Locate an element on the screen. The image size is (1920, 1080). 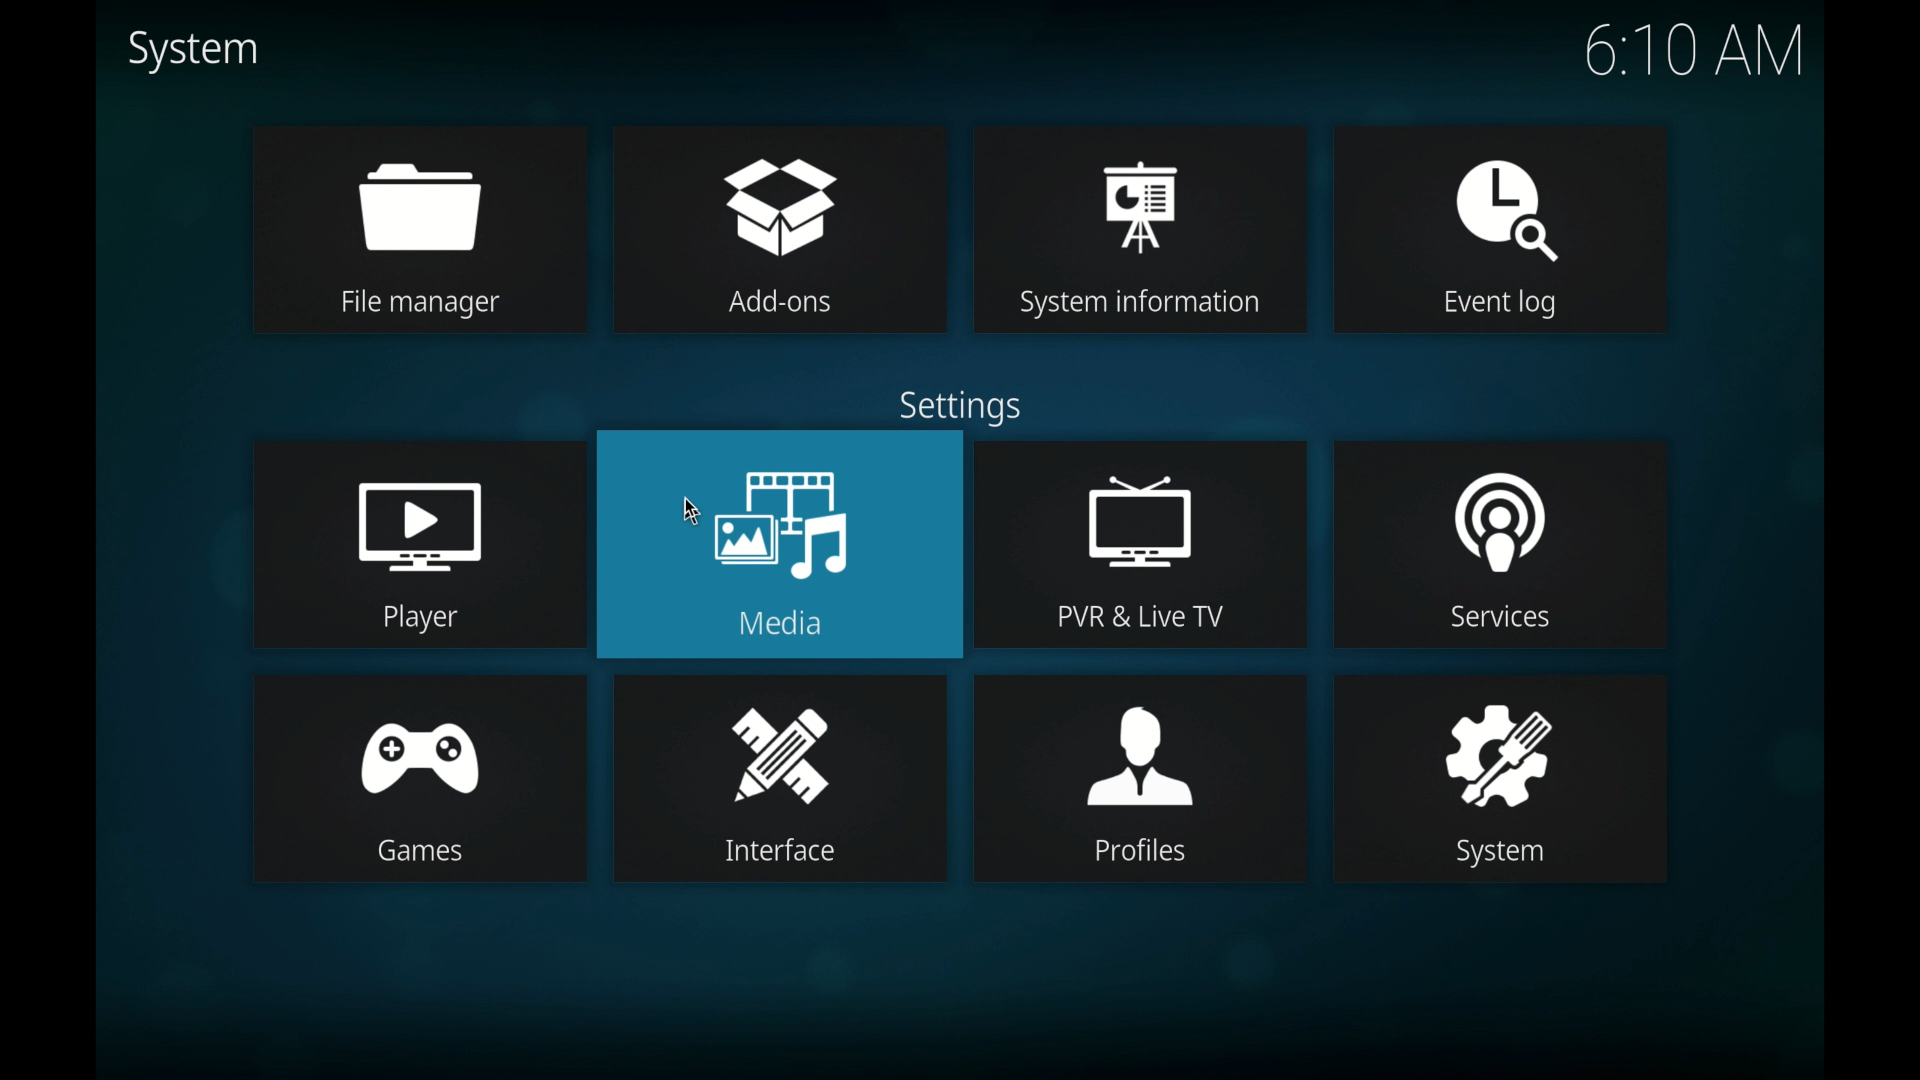
media is located at coordinates (779, 546).